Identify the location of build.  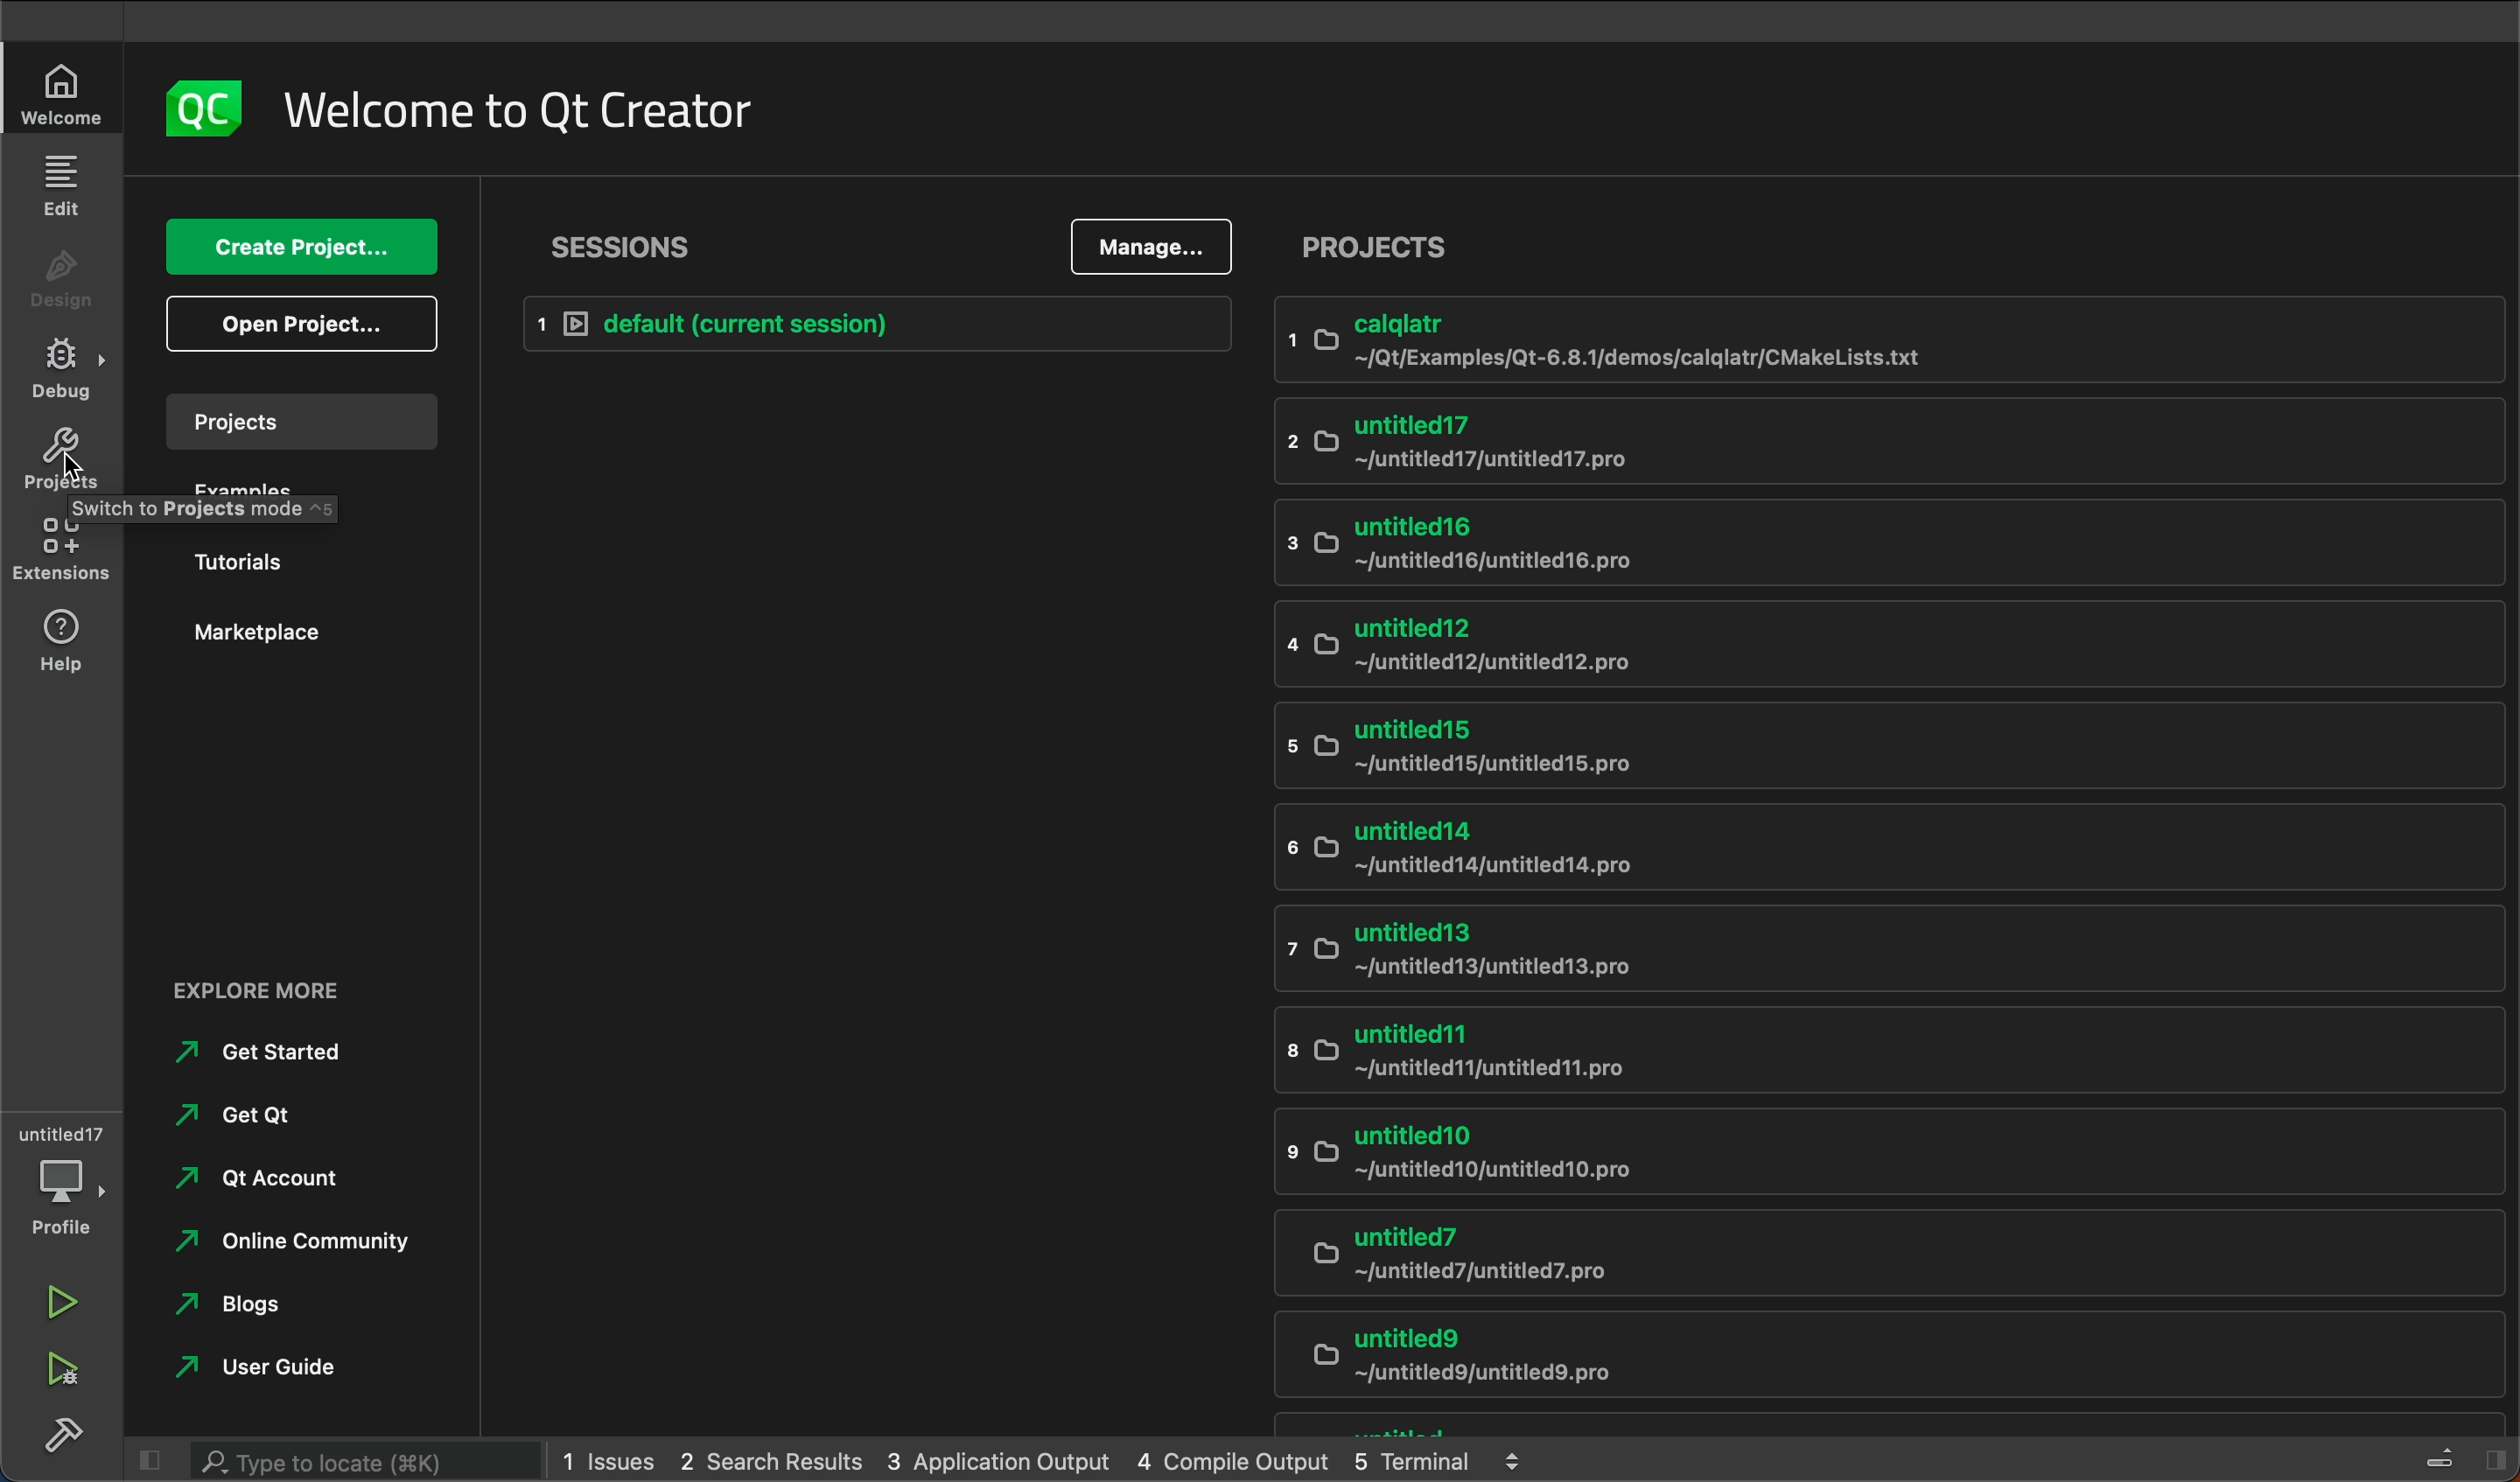
(67, 1434).